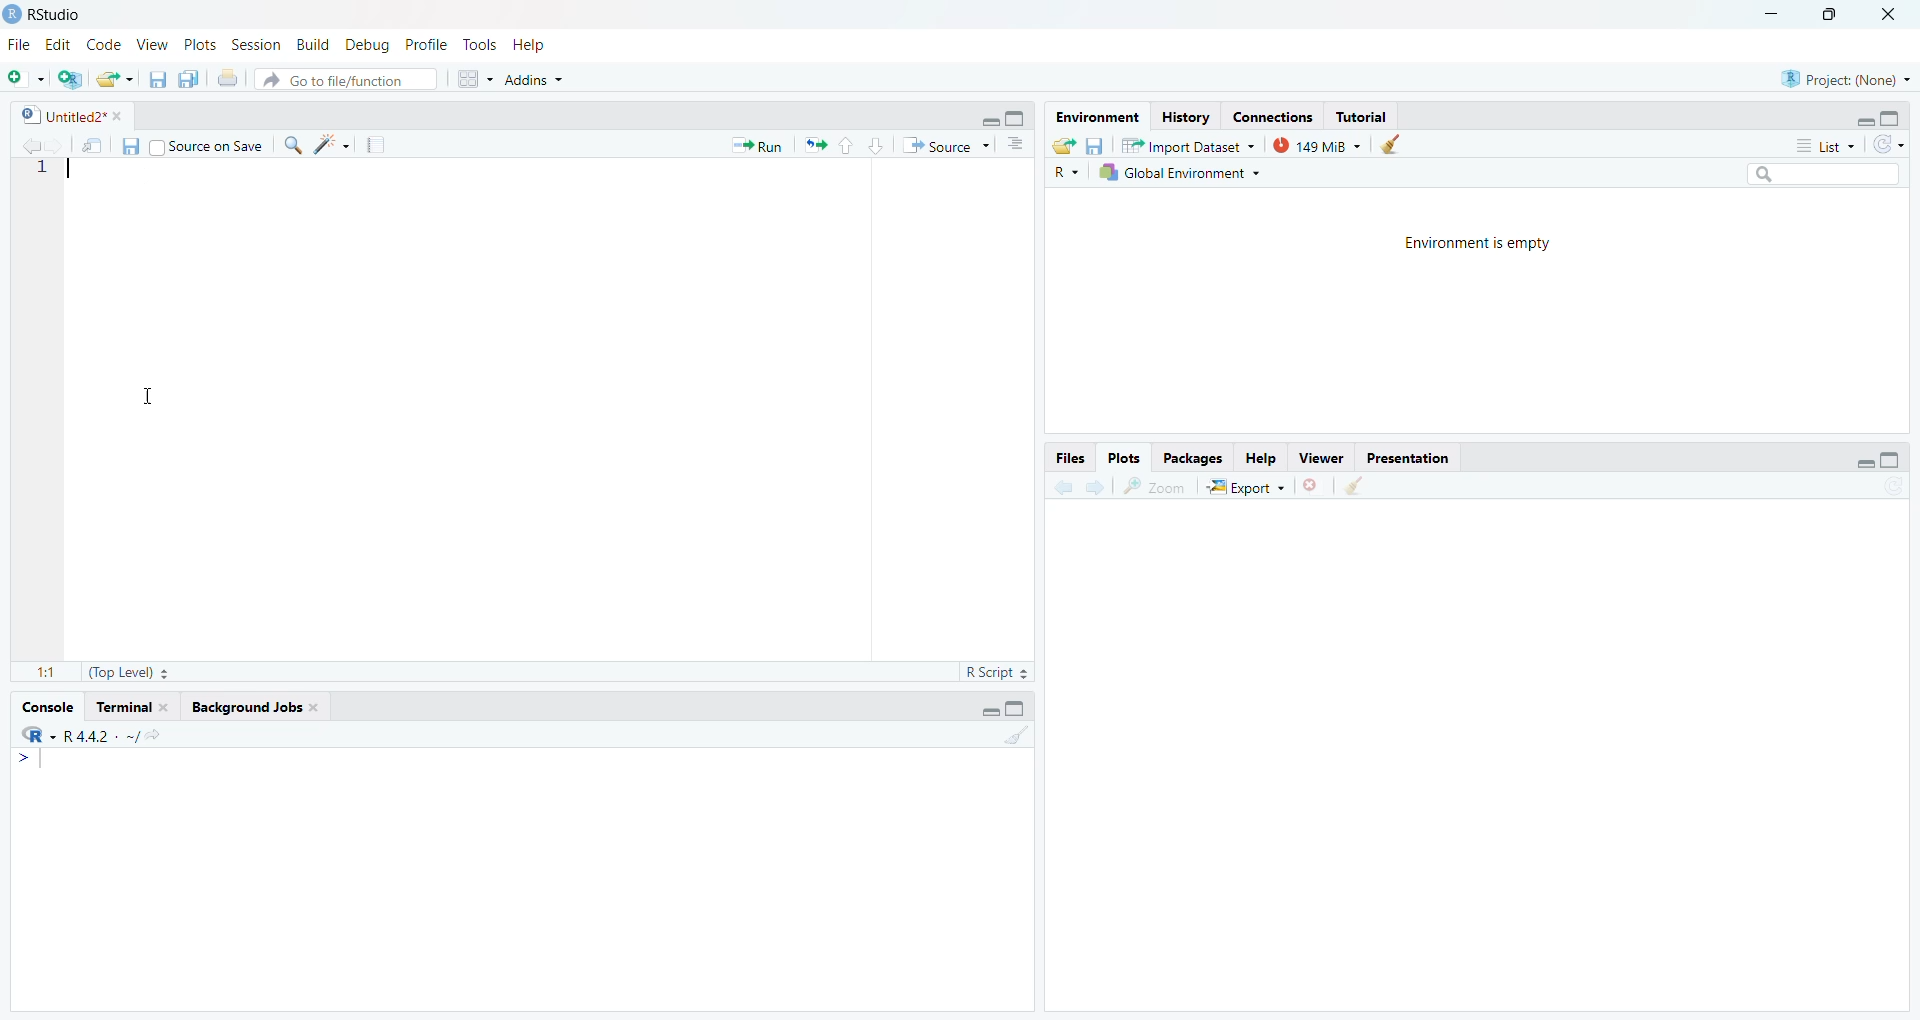 Image resolution: width=1920 pixels, height=1020 pixels. Describe the element at coordinates (155, 735) in the screenshot. I see `View the current working directory` at that location.